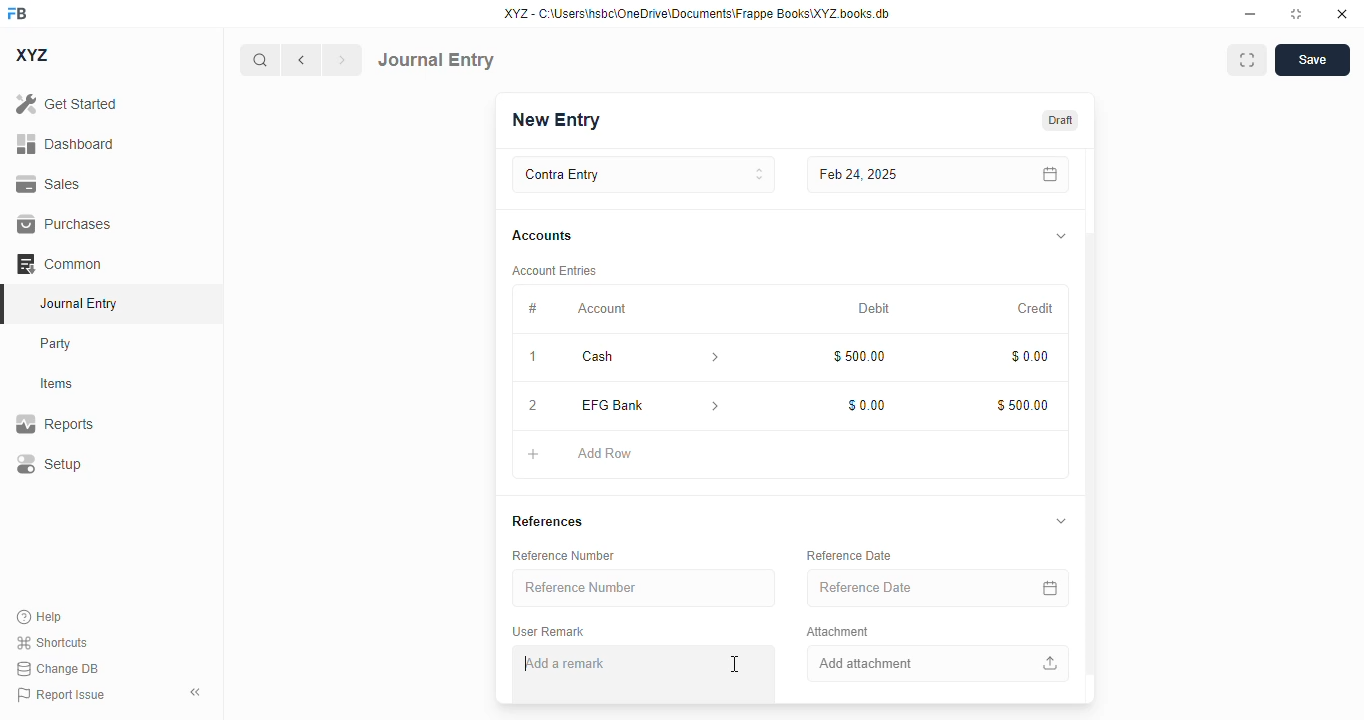 This screenshot has width=1364, height=720. Describe the element at coordinates (549, 523) in the screenshot. I see `references` at that location.